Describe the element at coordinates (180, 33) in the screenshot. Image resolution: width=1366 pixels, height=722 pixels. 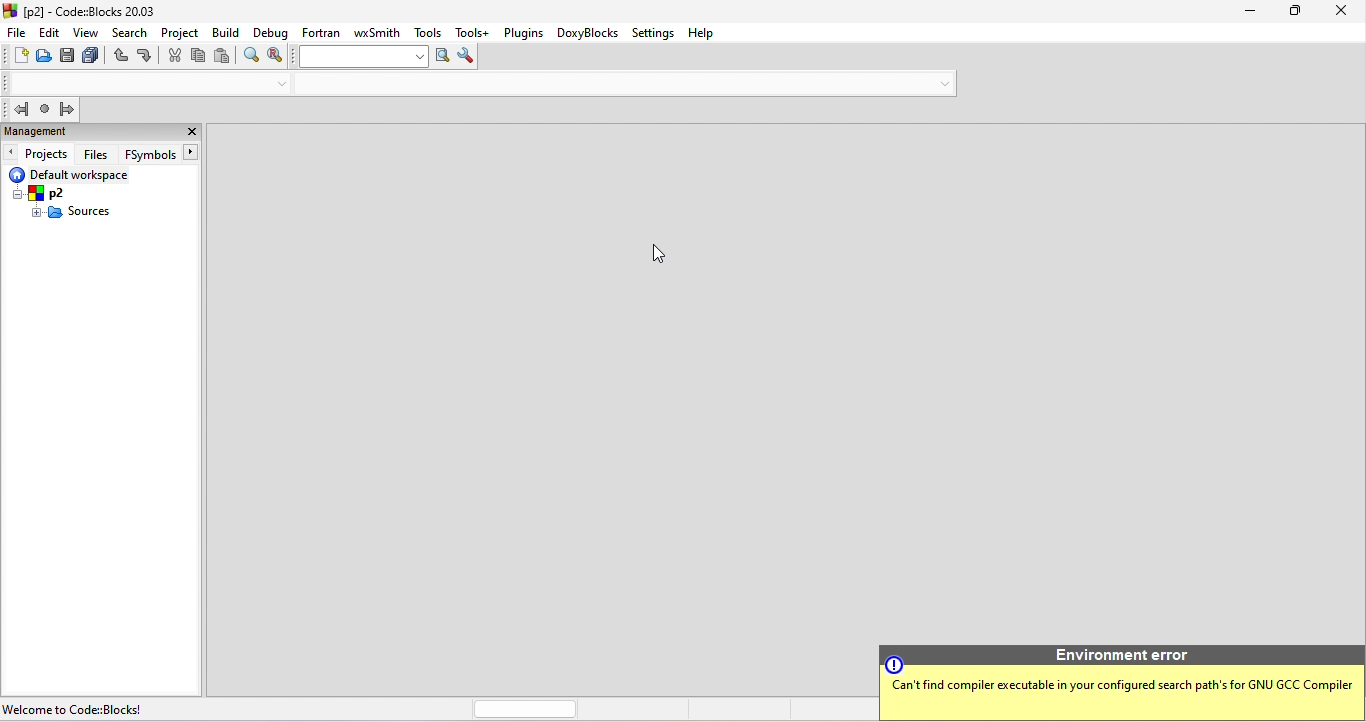
I see `project` at that location.